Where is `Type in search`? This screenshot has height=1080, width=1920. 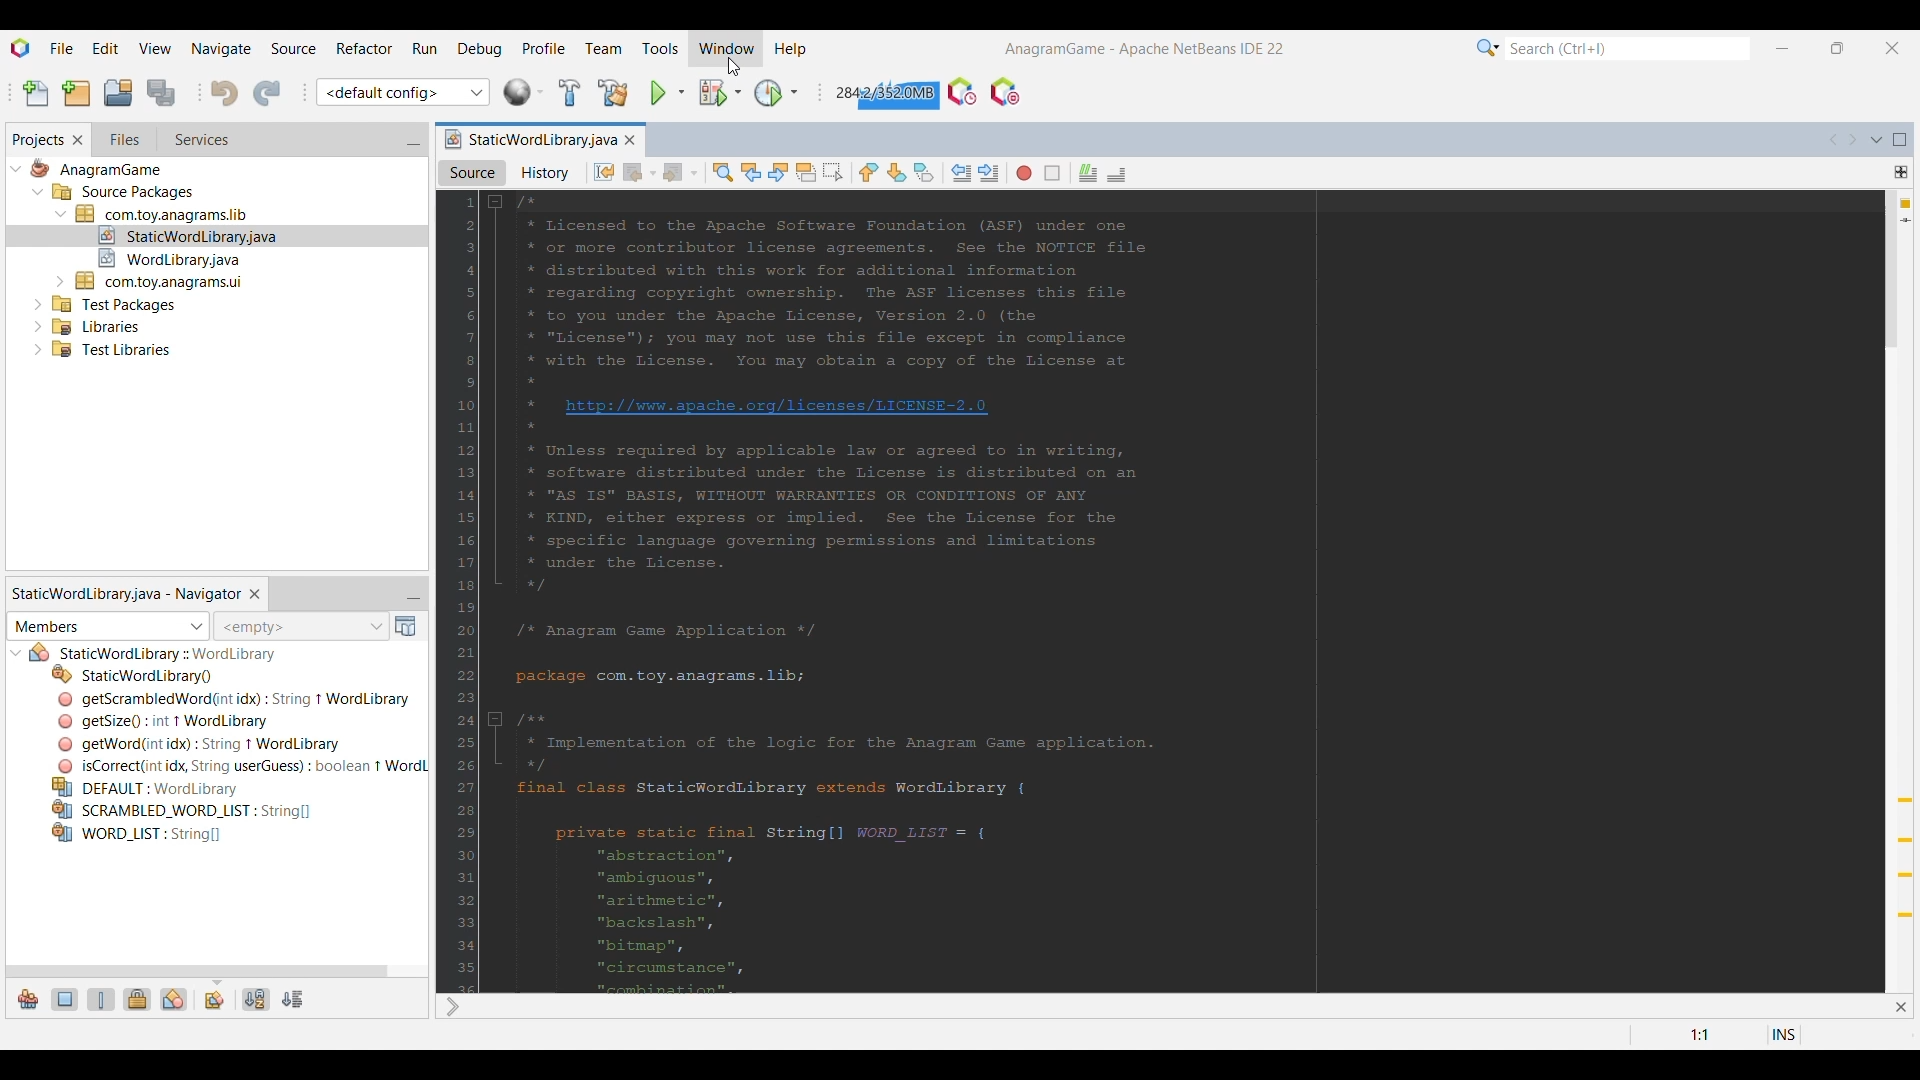
Type in search is located at coordinates (1627, 48).